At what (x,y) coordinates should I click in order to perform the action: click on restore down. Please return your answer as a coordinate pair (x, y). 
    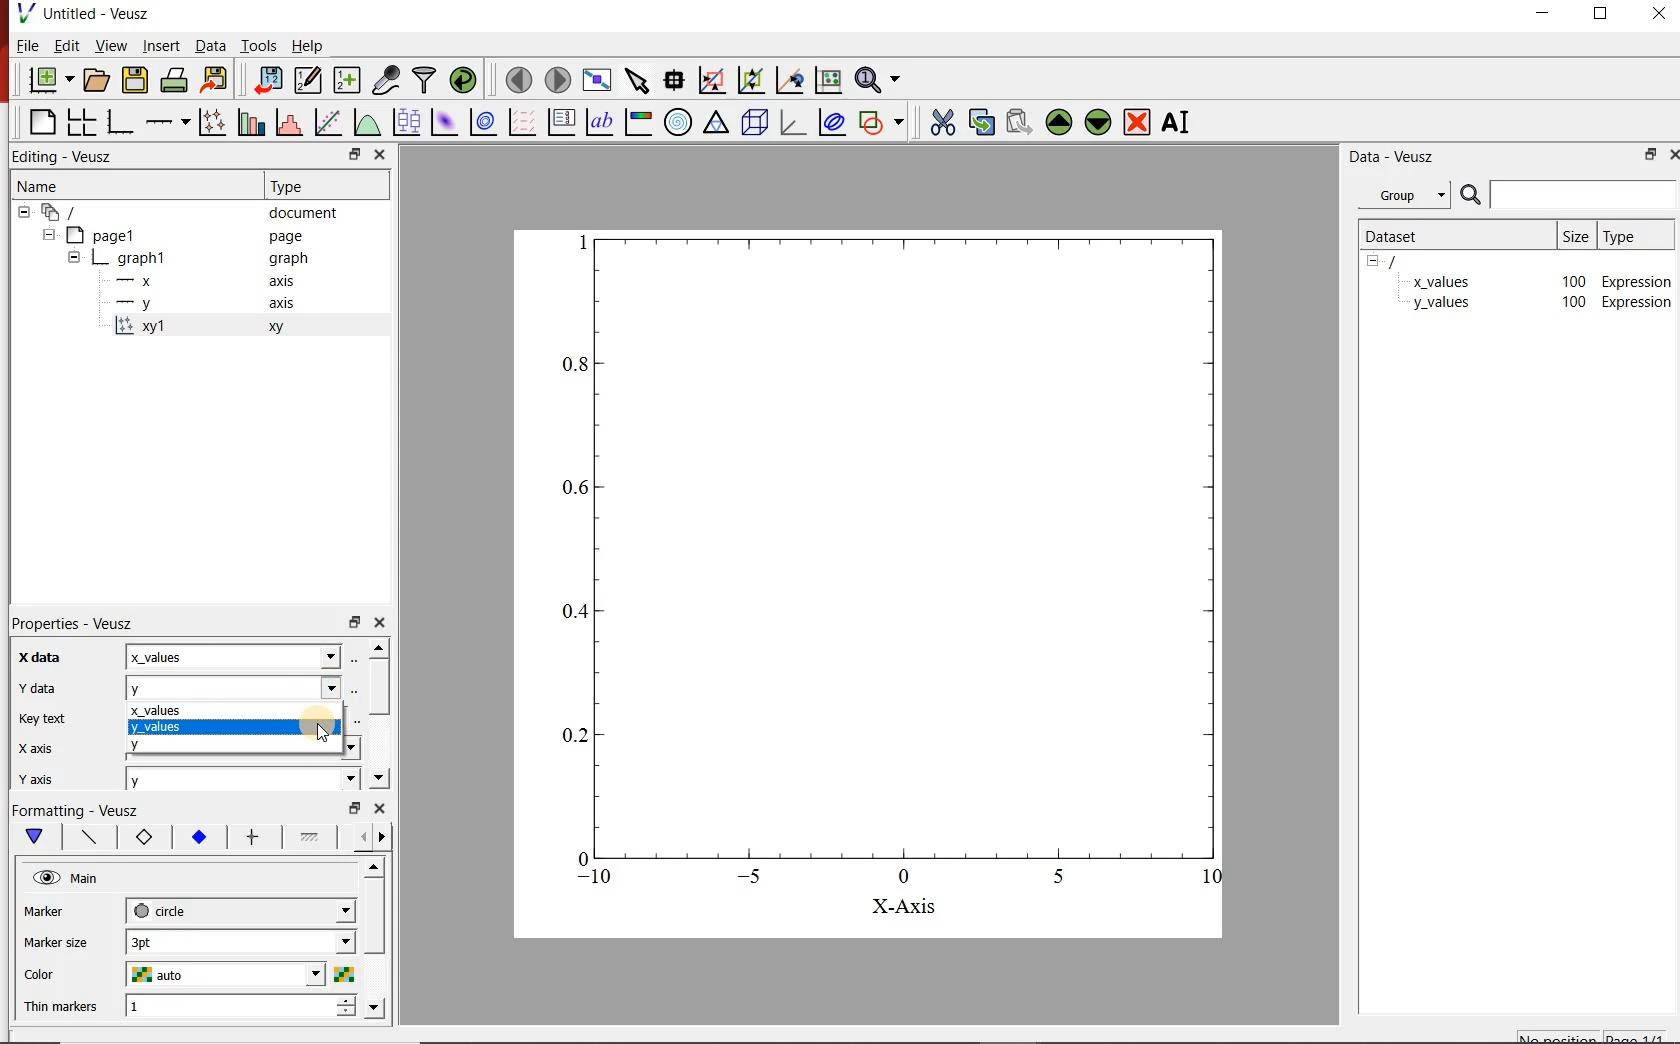
    Looking at the image, I should click on (1600, 15).